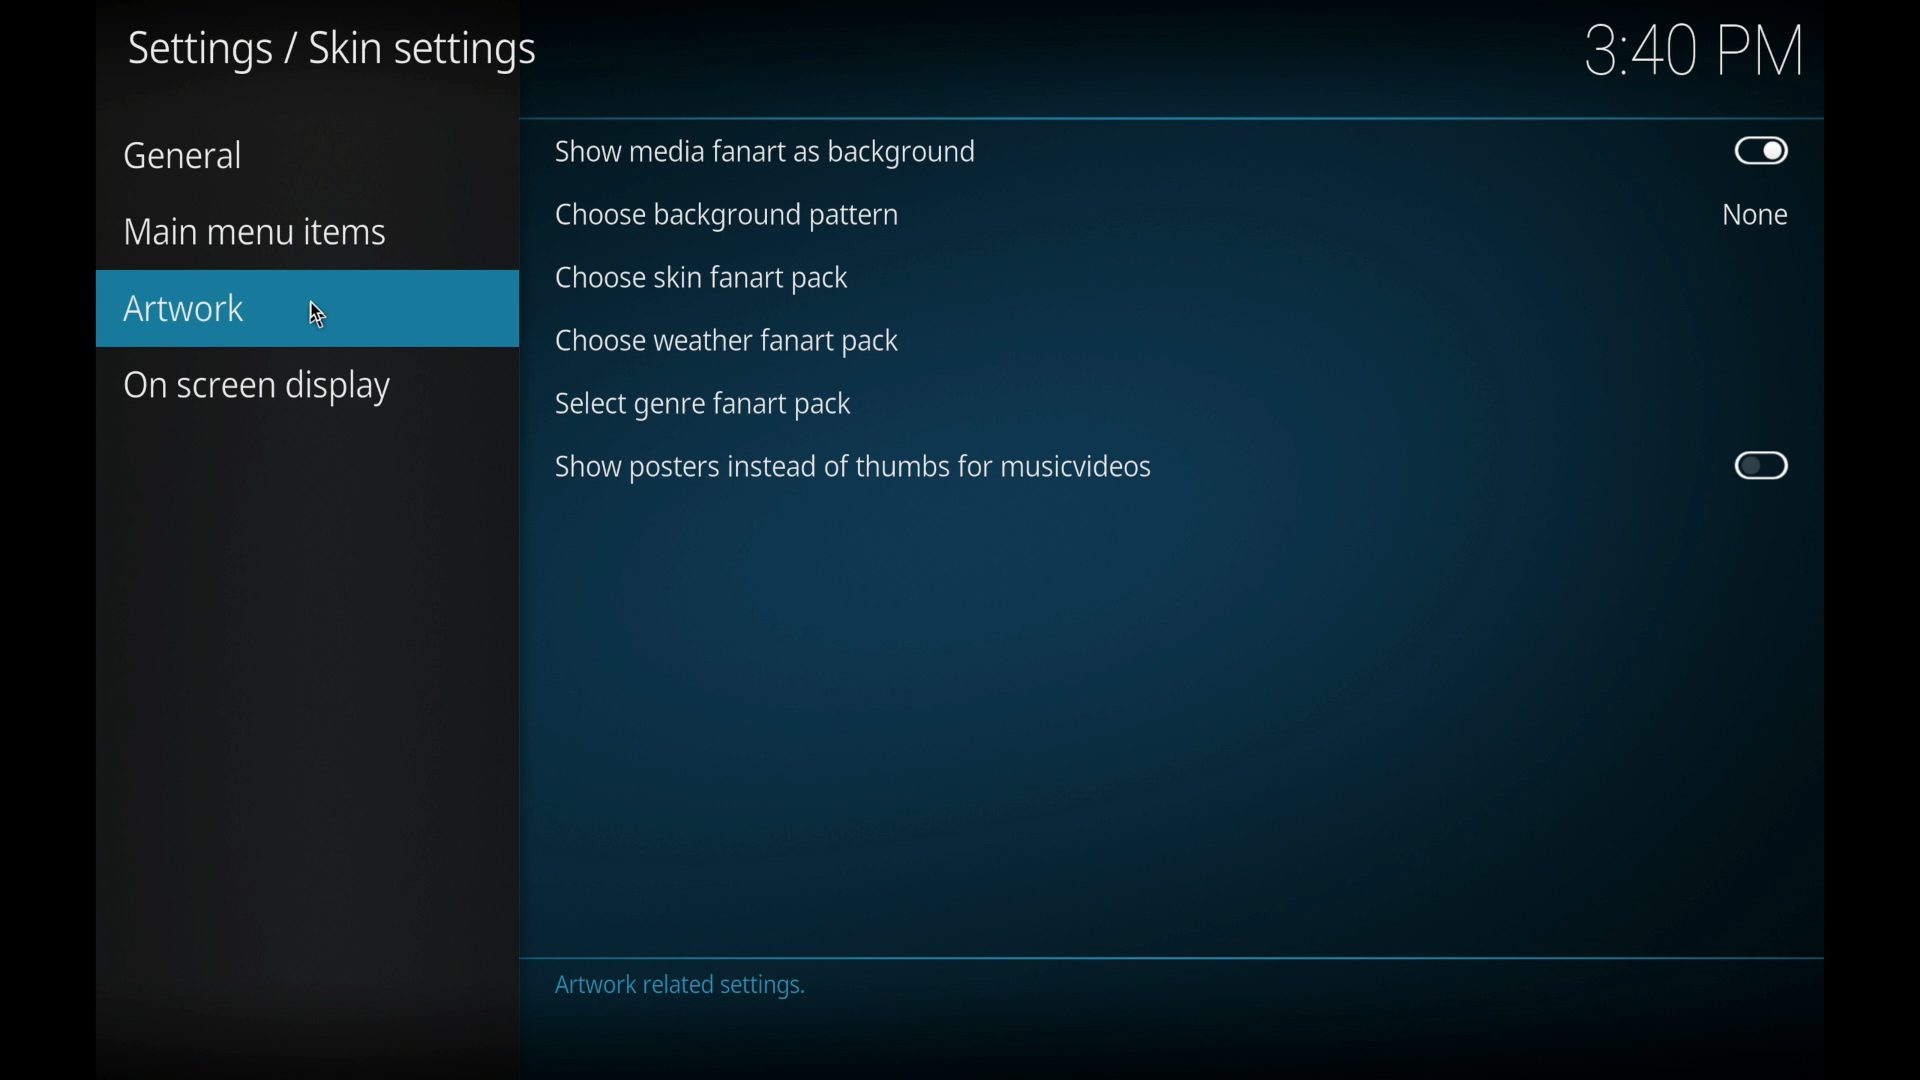 Image resolution: width=1920 pixels, height=1080 pixels. What do you see at coordinates (182, 154) in the screenshot?
I see `general` at bounding box center [182, 154].